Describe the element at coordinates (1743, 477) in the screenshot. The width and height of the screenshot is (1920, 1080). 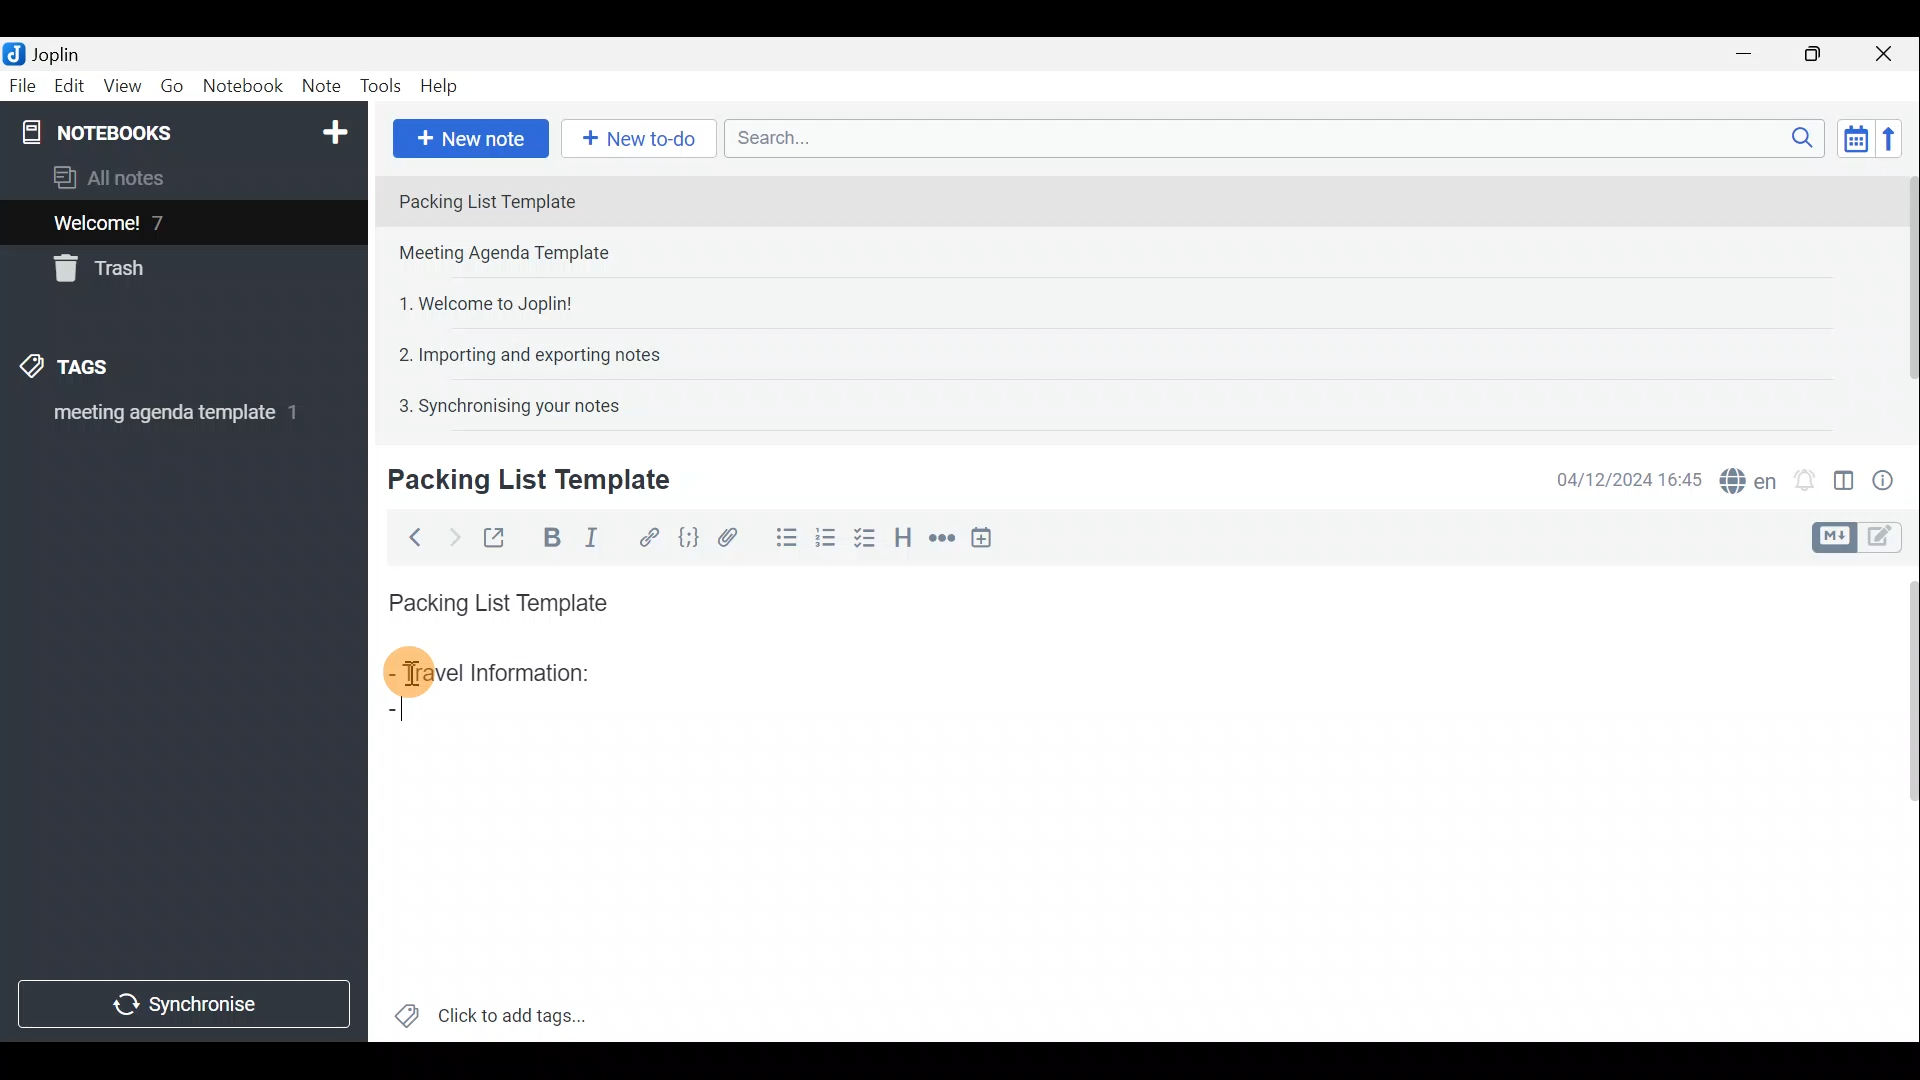
I see `Spell checker` at that location.